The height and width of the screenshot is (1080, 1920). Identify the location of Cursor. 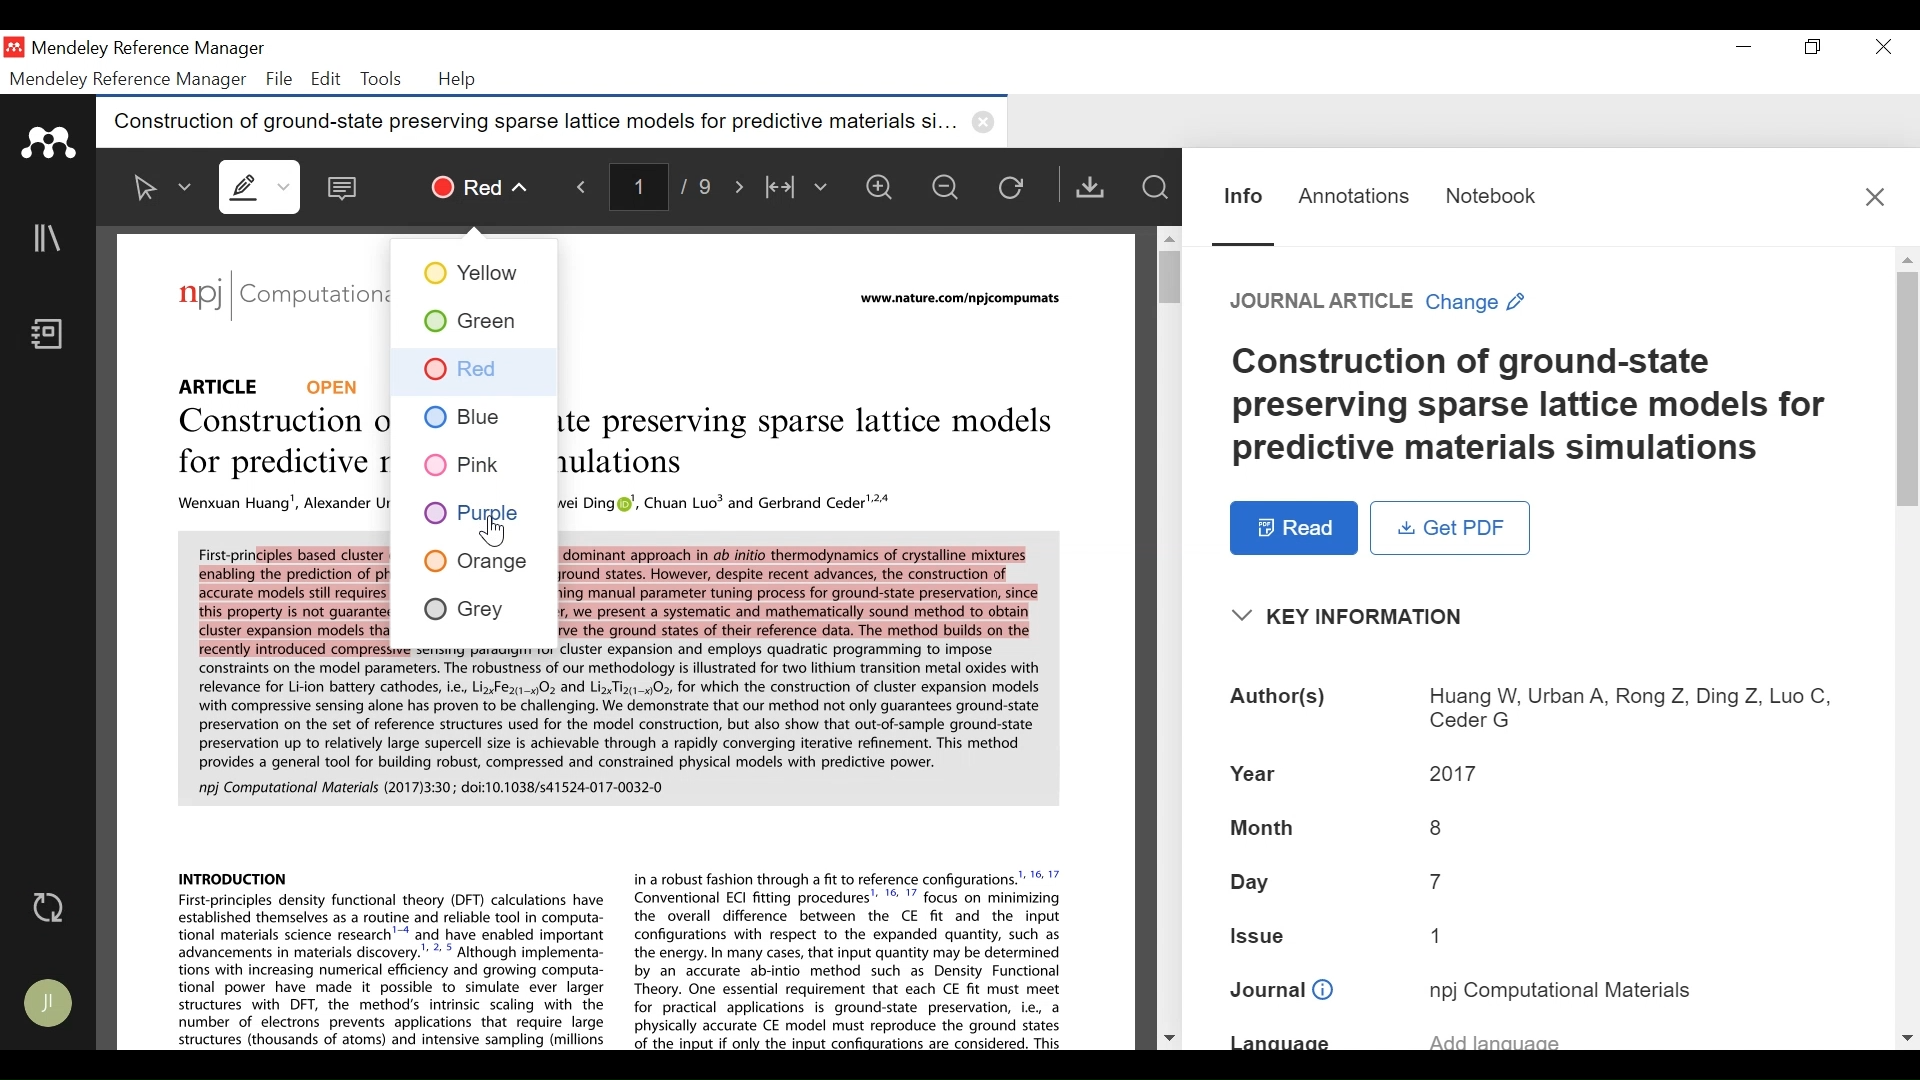
(496, 532).